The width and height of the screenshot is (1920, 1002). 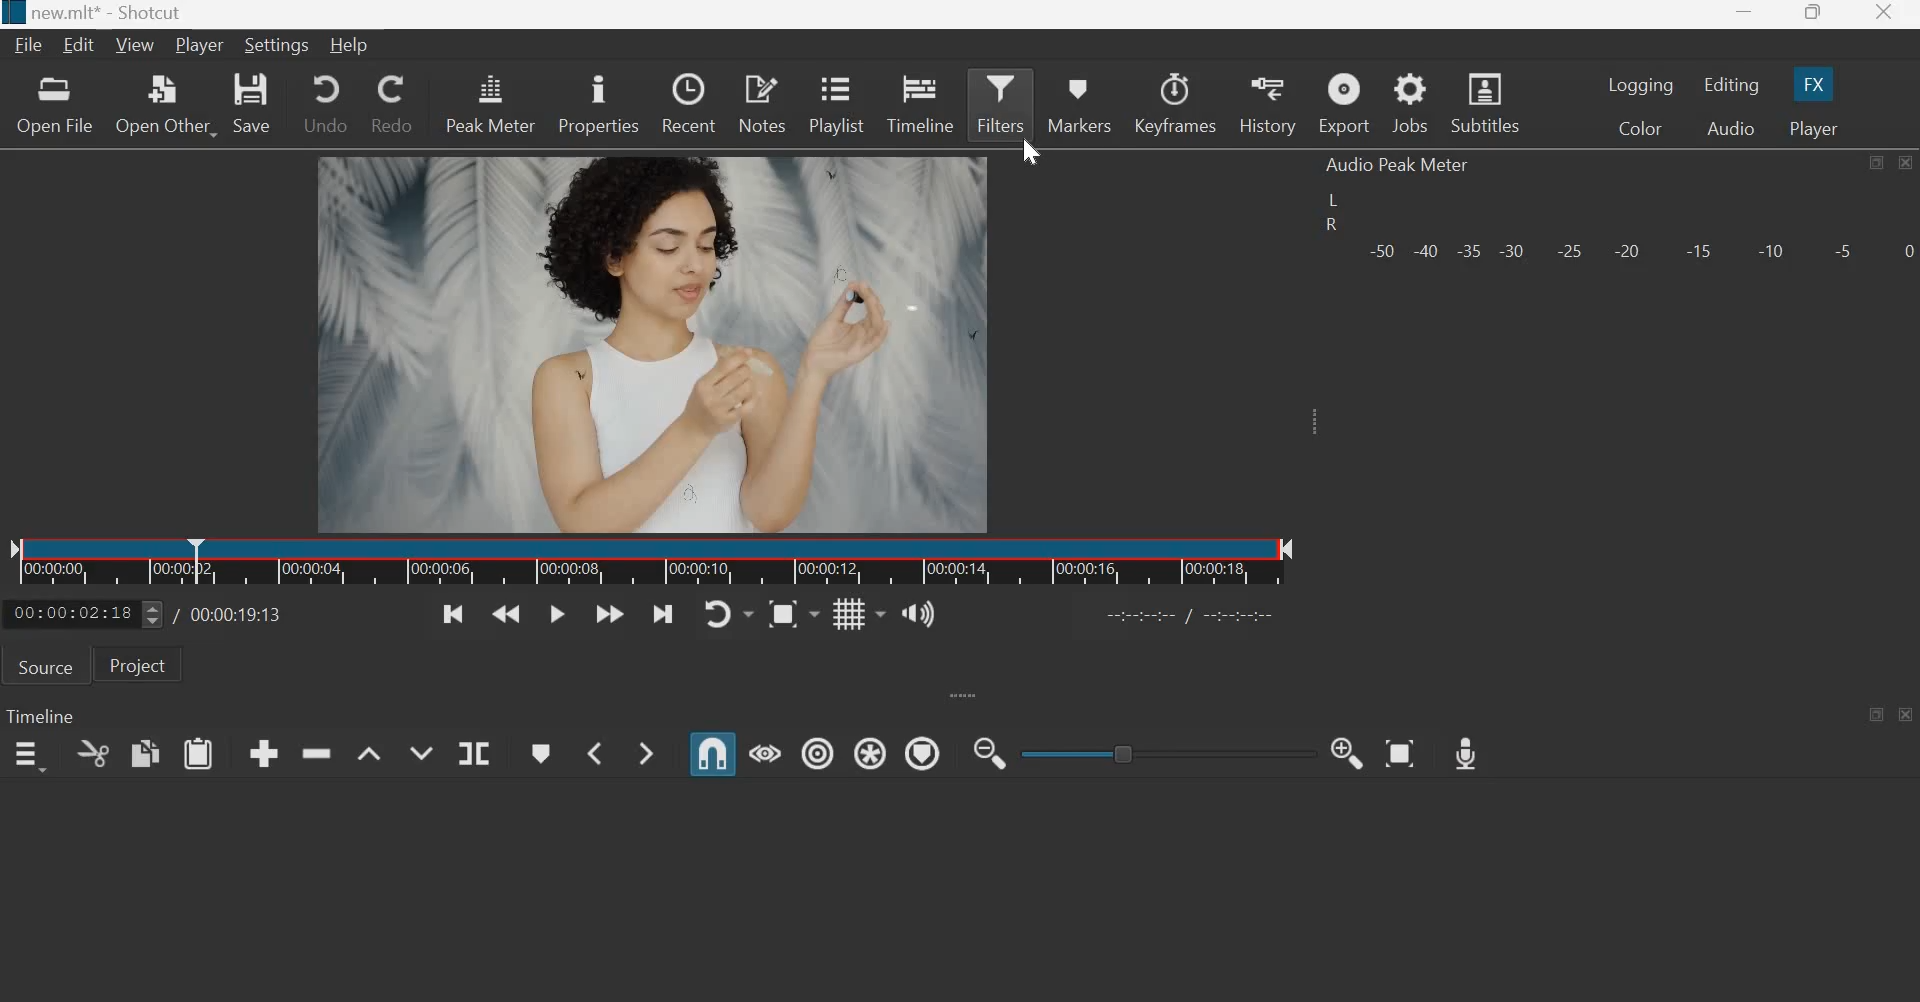 I want to click on Keyframes, so click(x=1177, y=103).